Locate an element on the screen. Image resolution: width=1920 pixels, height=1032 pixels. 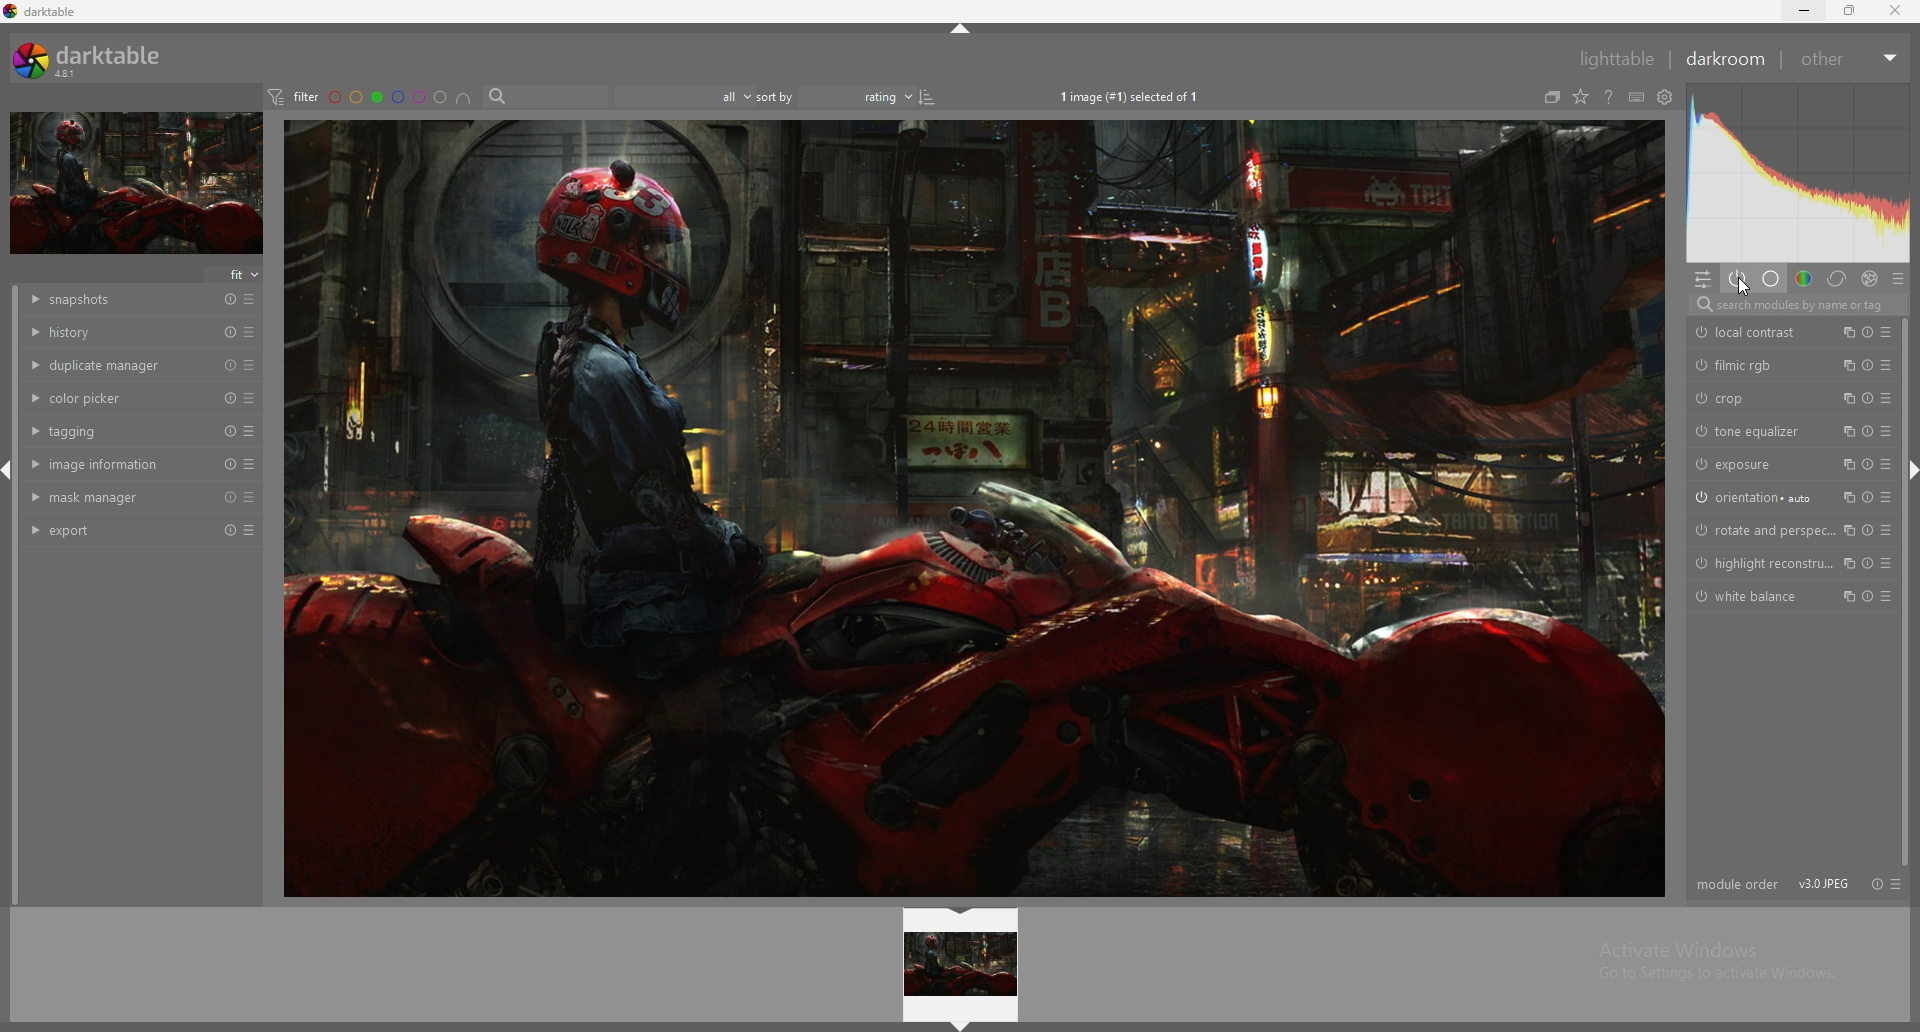
filter is located at coordinates (292, 96).